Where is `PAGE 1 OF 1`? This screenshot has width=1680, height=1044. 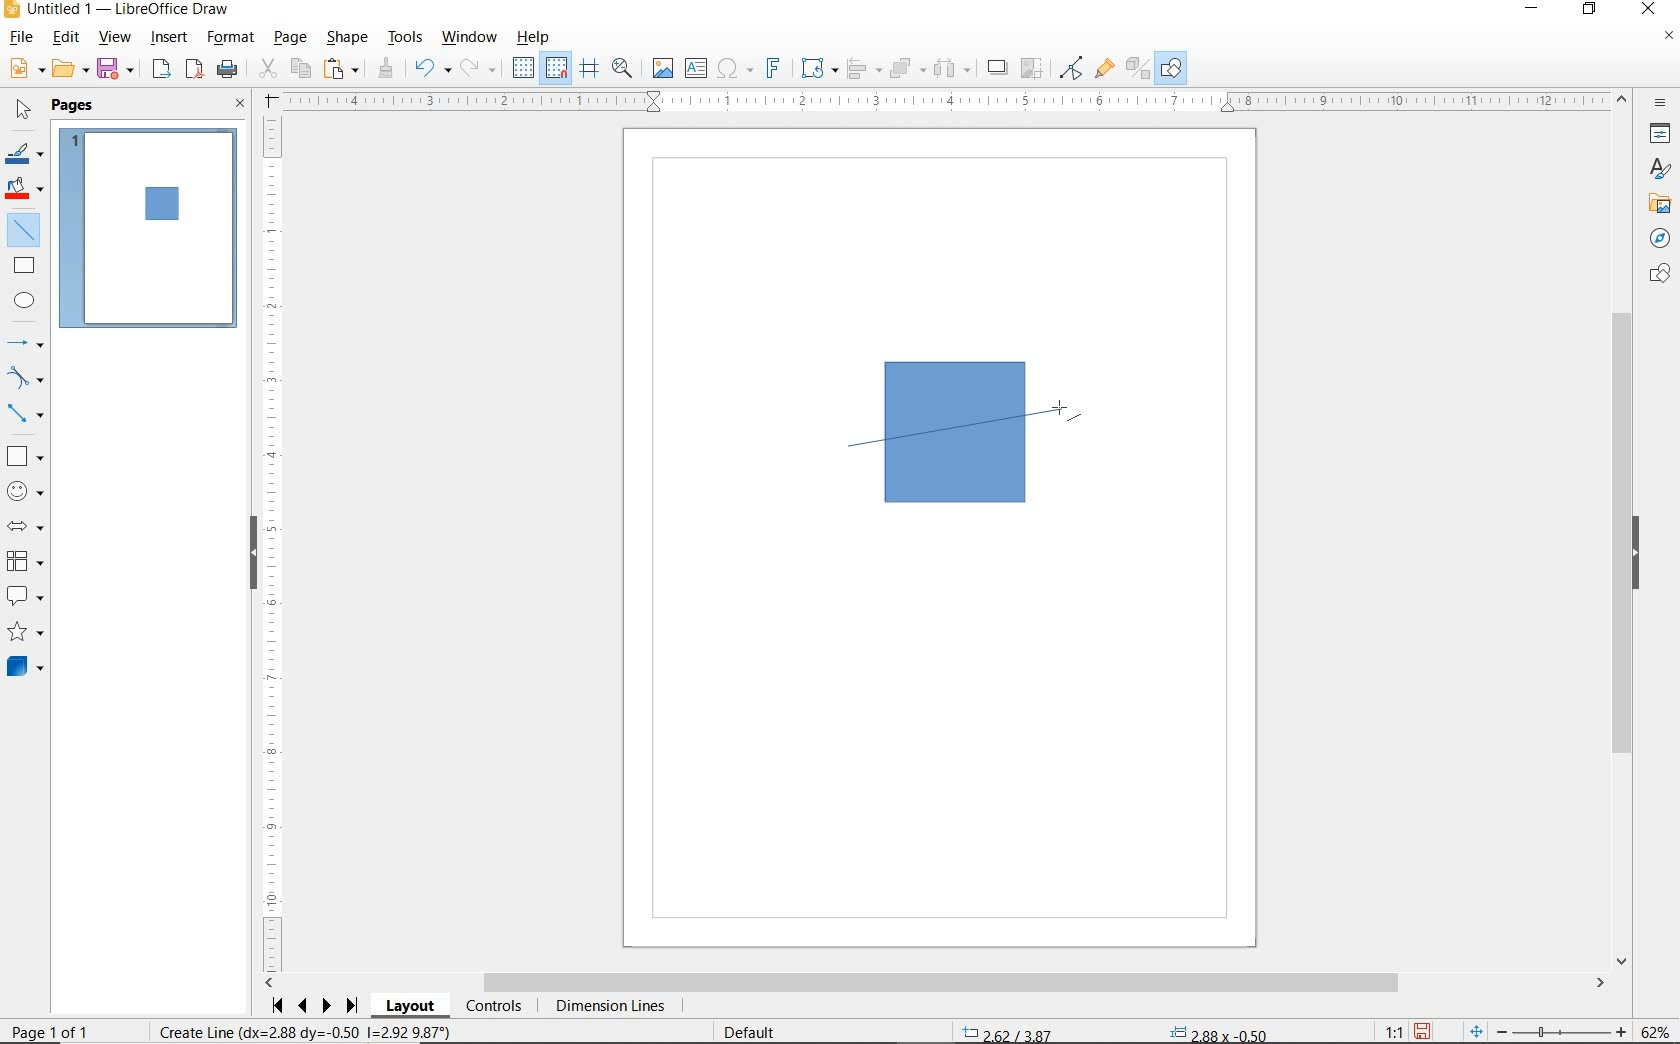
PAGE 1 OF 1 is located at coordinates (72, 1034).